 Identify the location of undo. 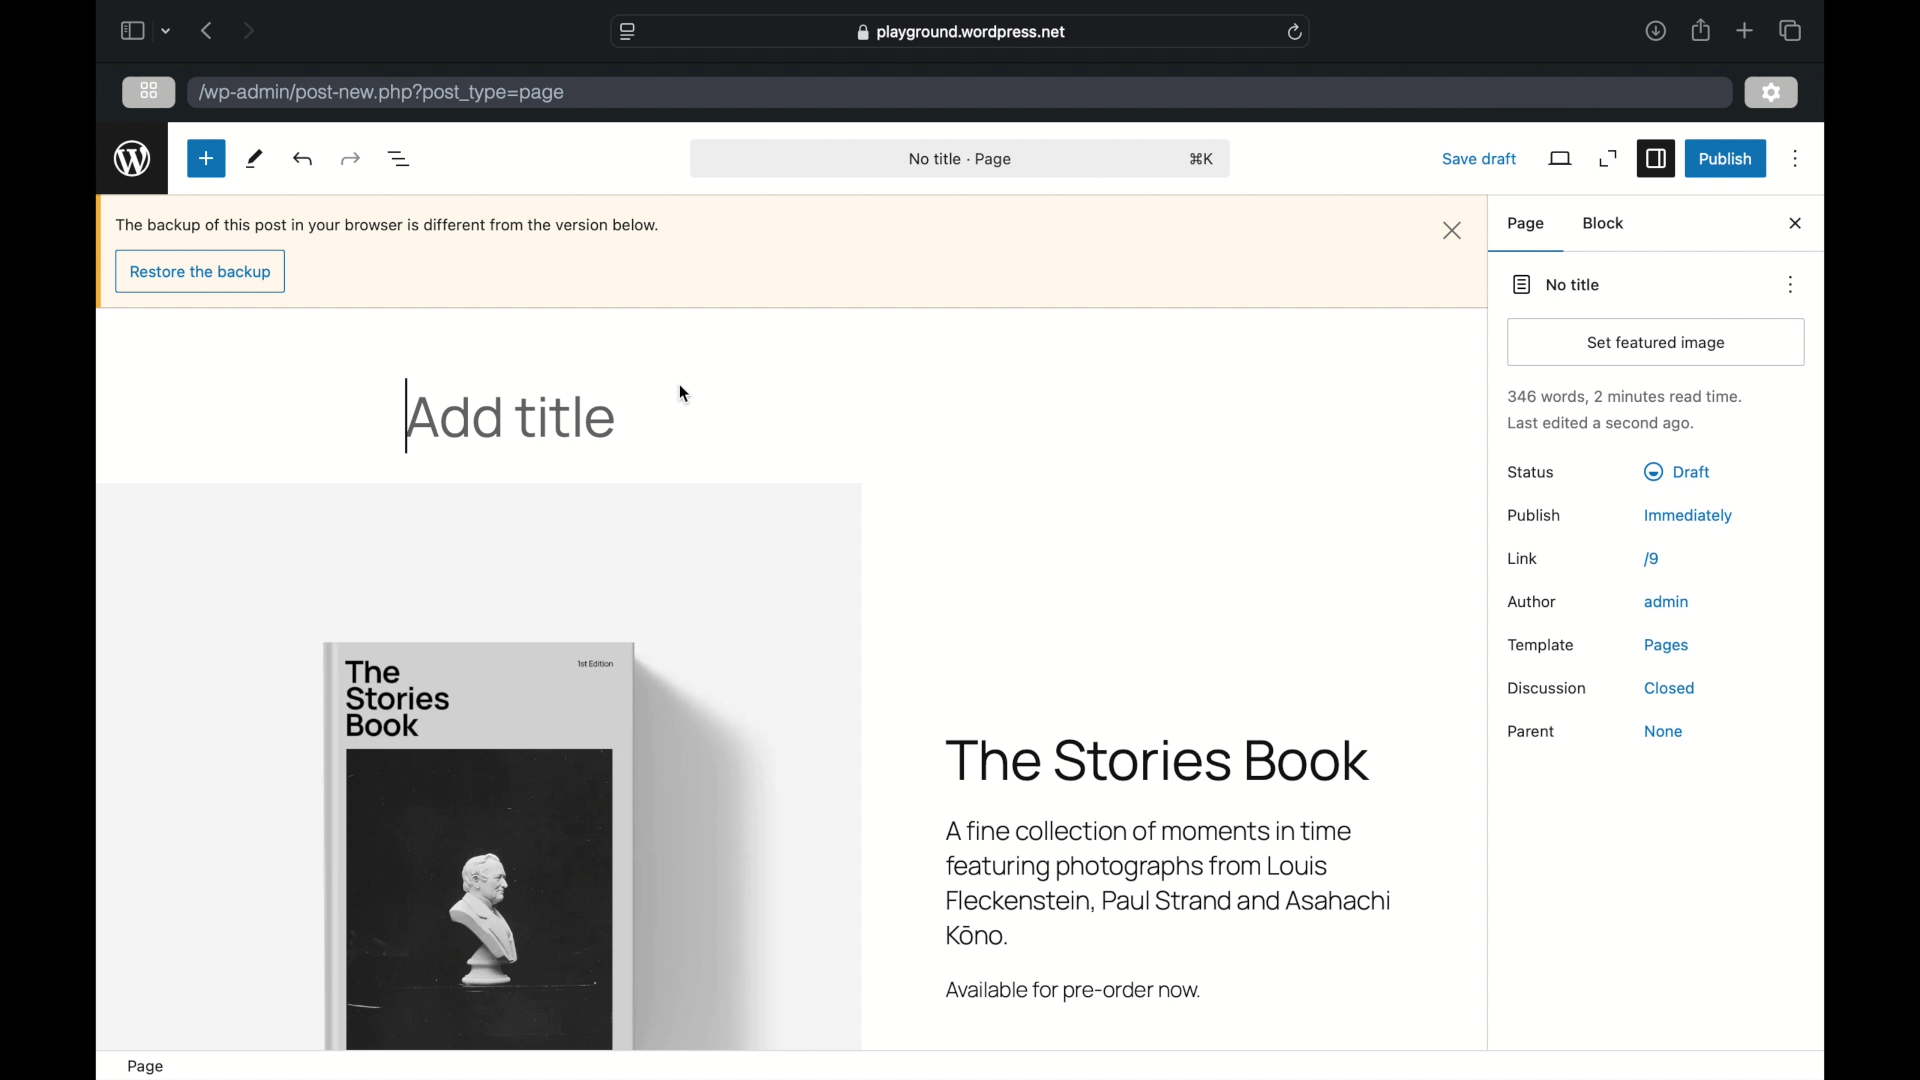
(352, 159).